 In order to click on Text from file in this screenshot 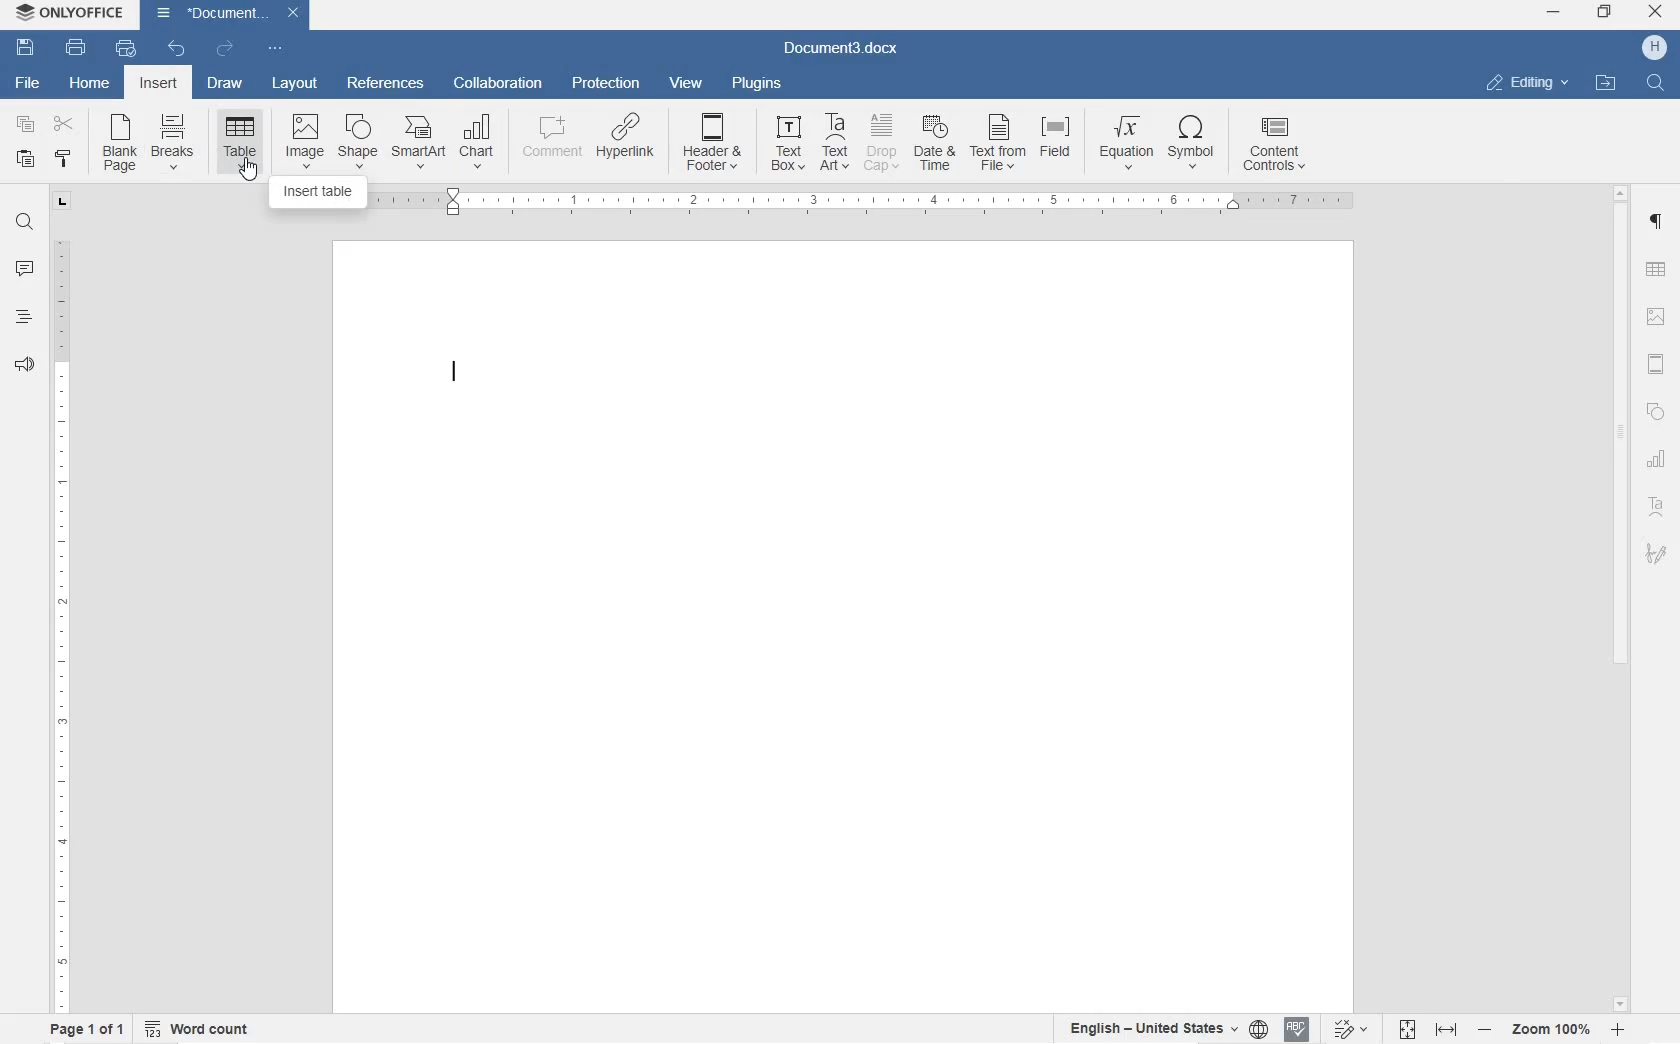, I will do `click(999, 145)`.